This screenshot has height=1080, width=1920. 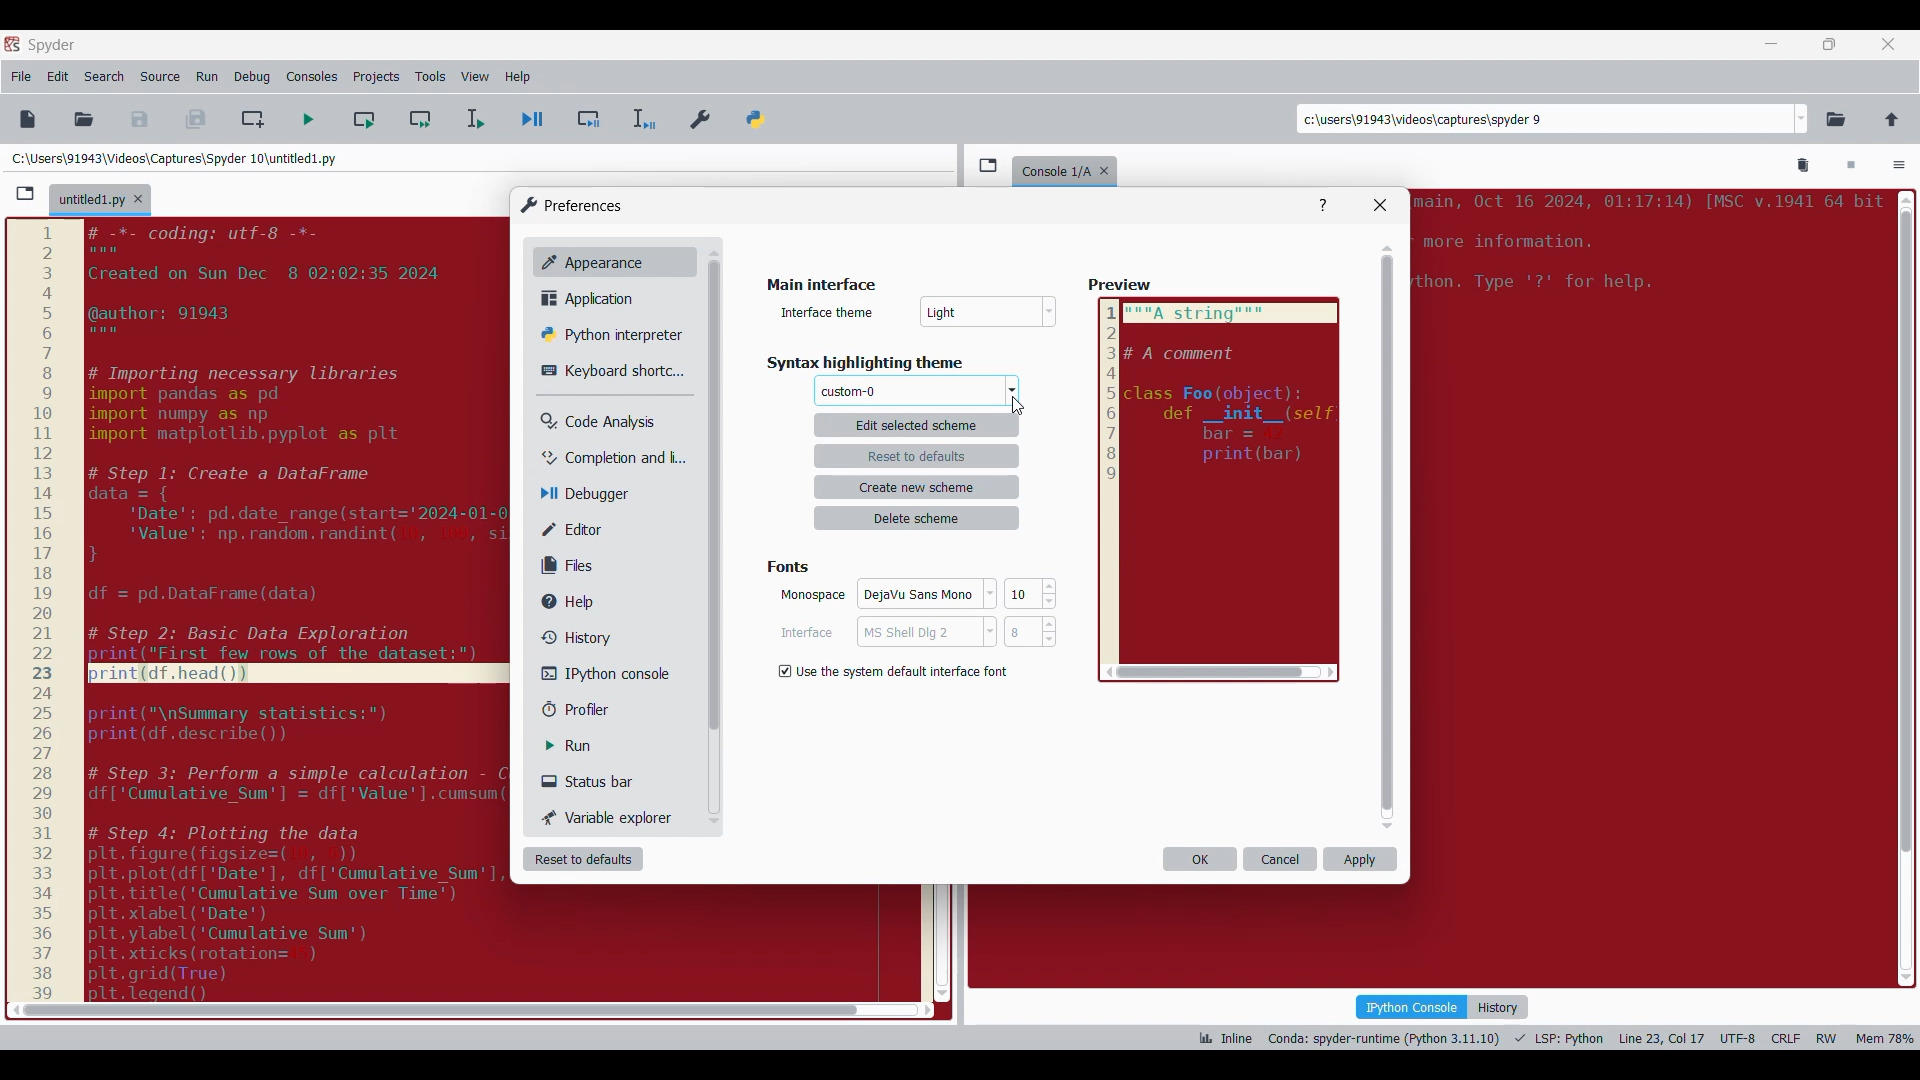 What do you see at coordinates (642, 119) in the screenshot?
I see `Debug selection/current line` at bounding box center [642, 119].